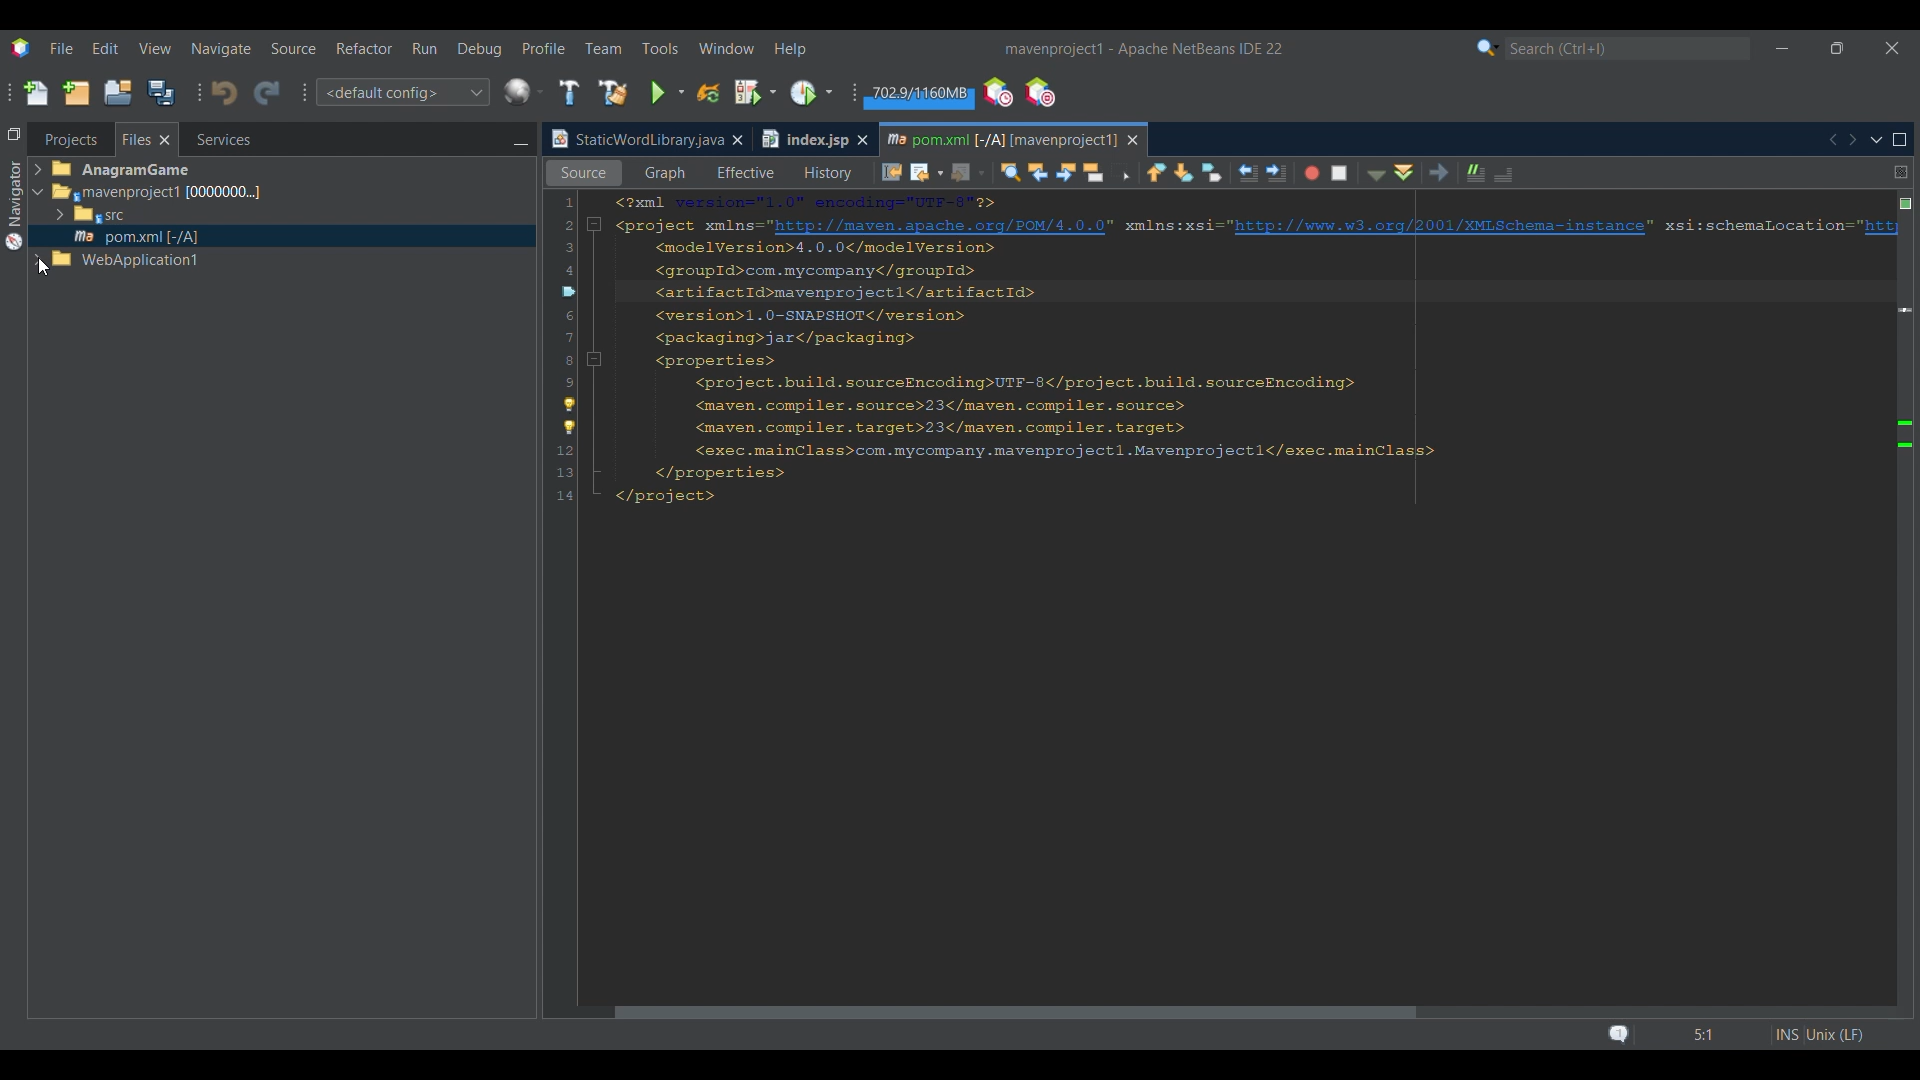 This screenshot has height=1080, width=1920. Describe the element at coordinates (1832, 140) in the screenshot. I see `Previous` at that location.